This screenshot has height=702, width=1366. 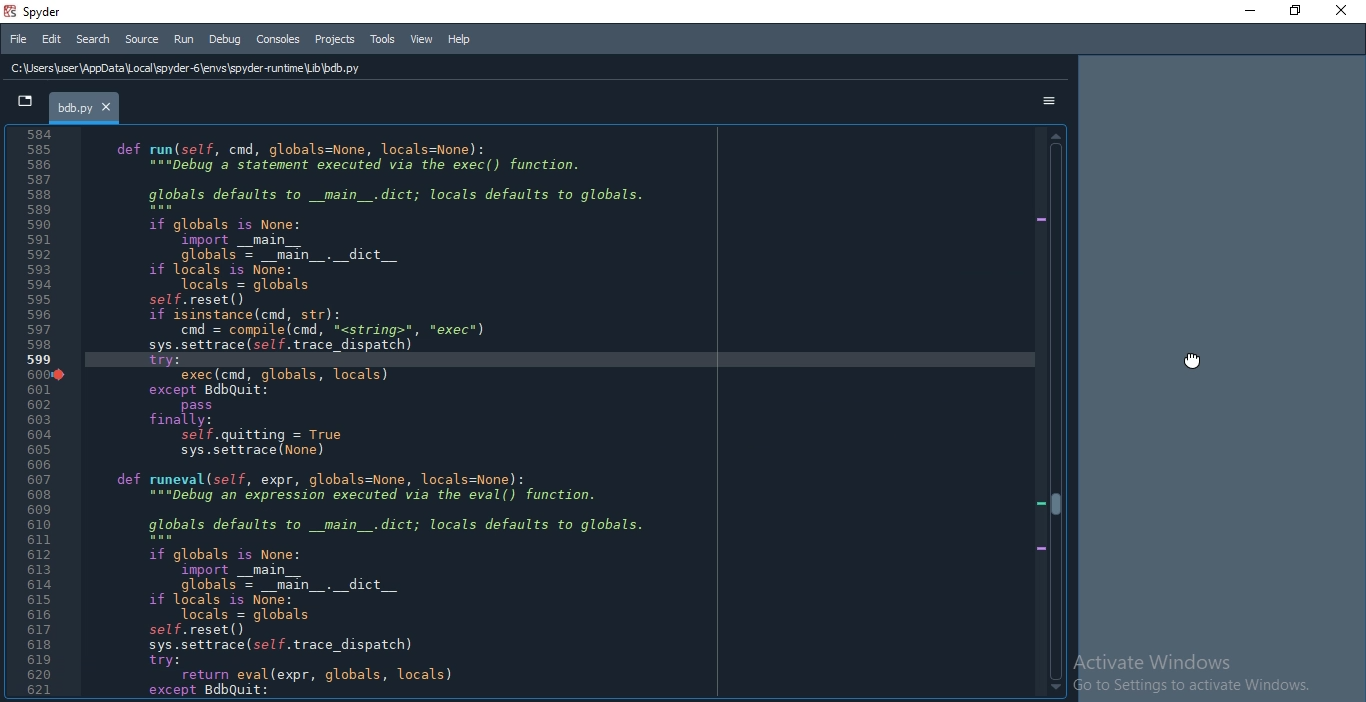 What do you see at coordinates (87, 109) in the screenshot?
I see `bdb.py` at bounding box center [87, 109].